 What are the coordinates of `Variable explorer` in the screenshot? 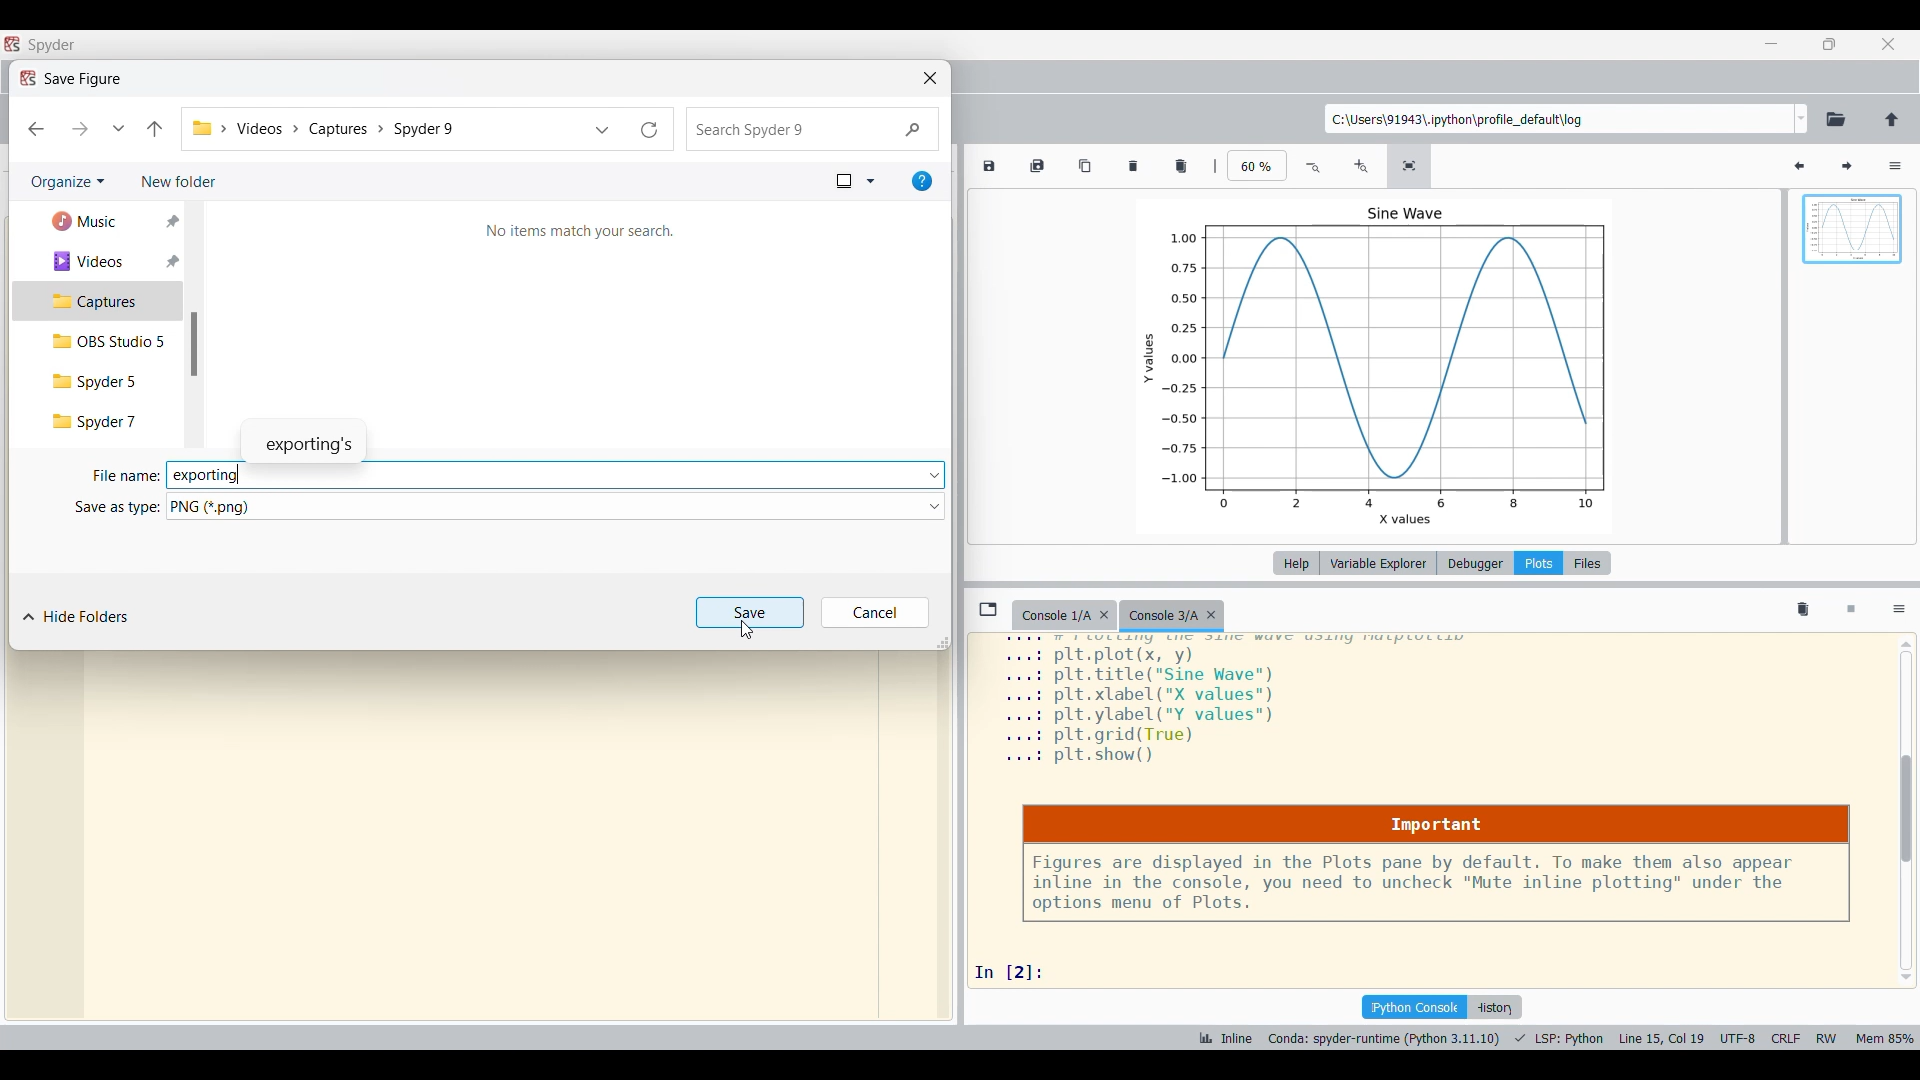 It's located at (1379, 563).